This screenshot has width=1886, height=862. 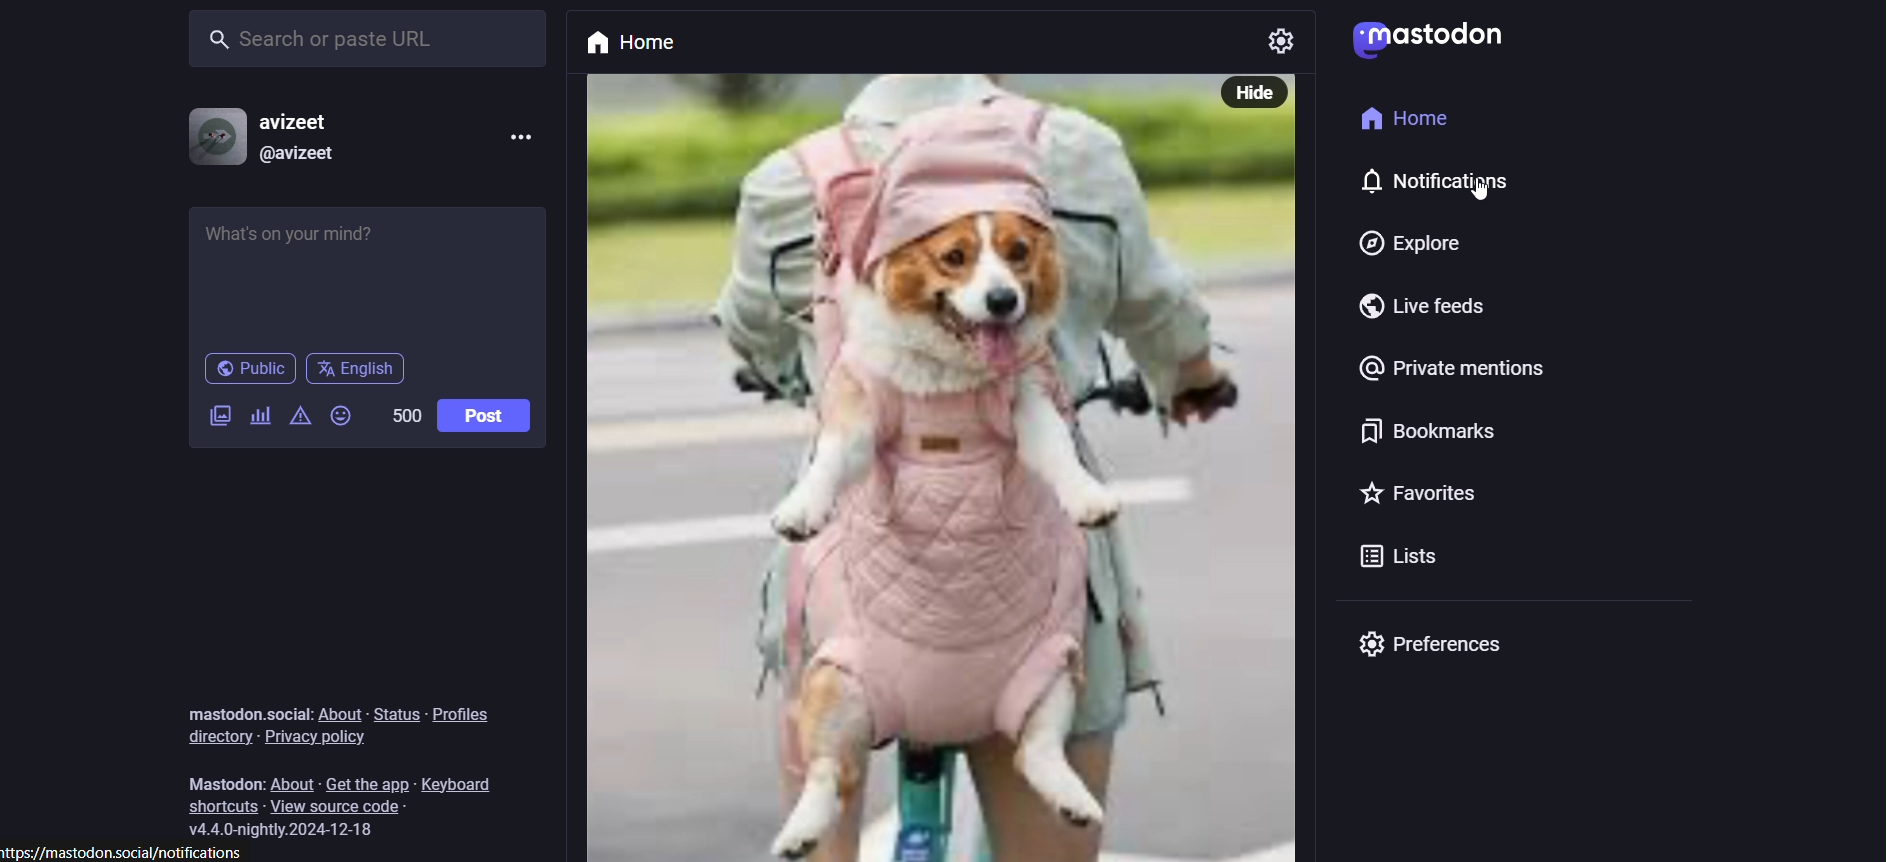 What do you see at coordinates (372, 42) in the screenshot?
I see `search or paste URL` at bounding box center [372, 42].